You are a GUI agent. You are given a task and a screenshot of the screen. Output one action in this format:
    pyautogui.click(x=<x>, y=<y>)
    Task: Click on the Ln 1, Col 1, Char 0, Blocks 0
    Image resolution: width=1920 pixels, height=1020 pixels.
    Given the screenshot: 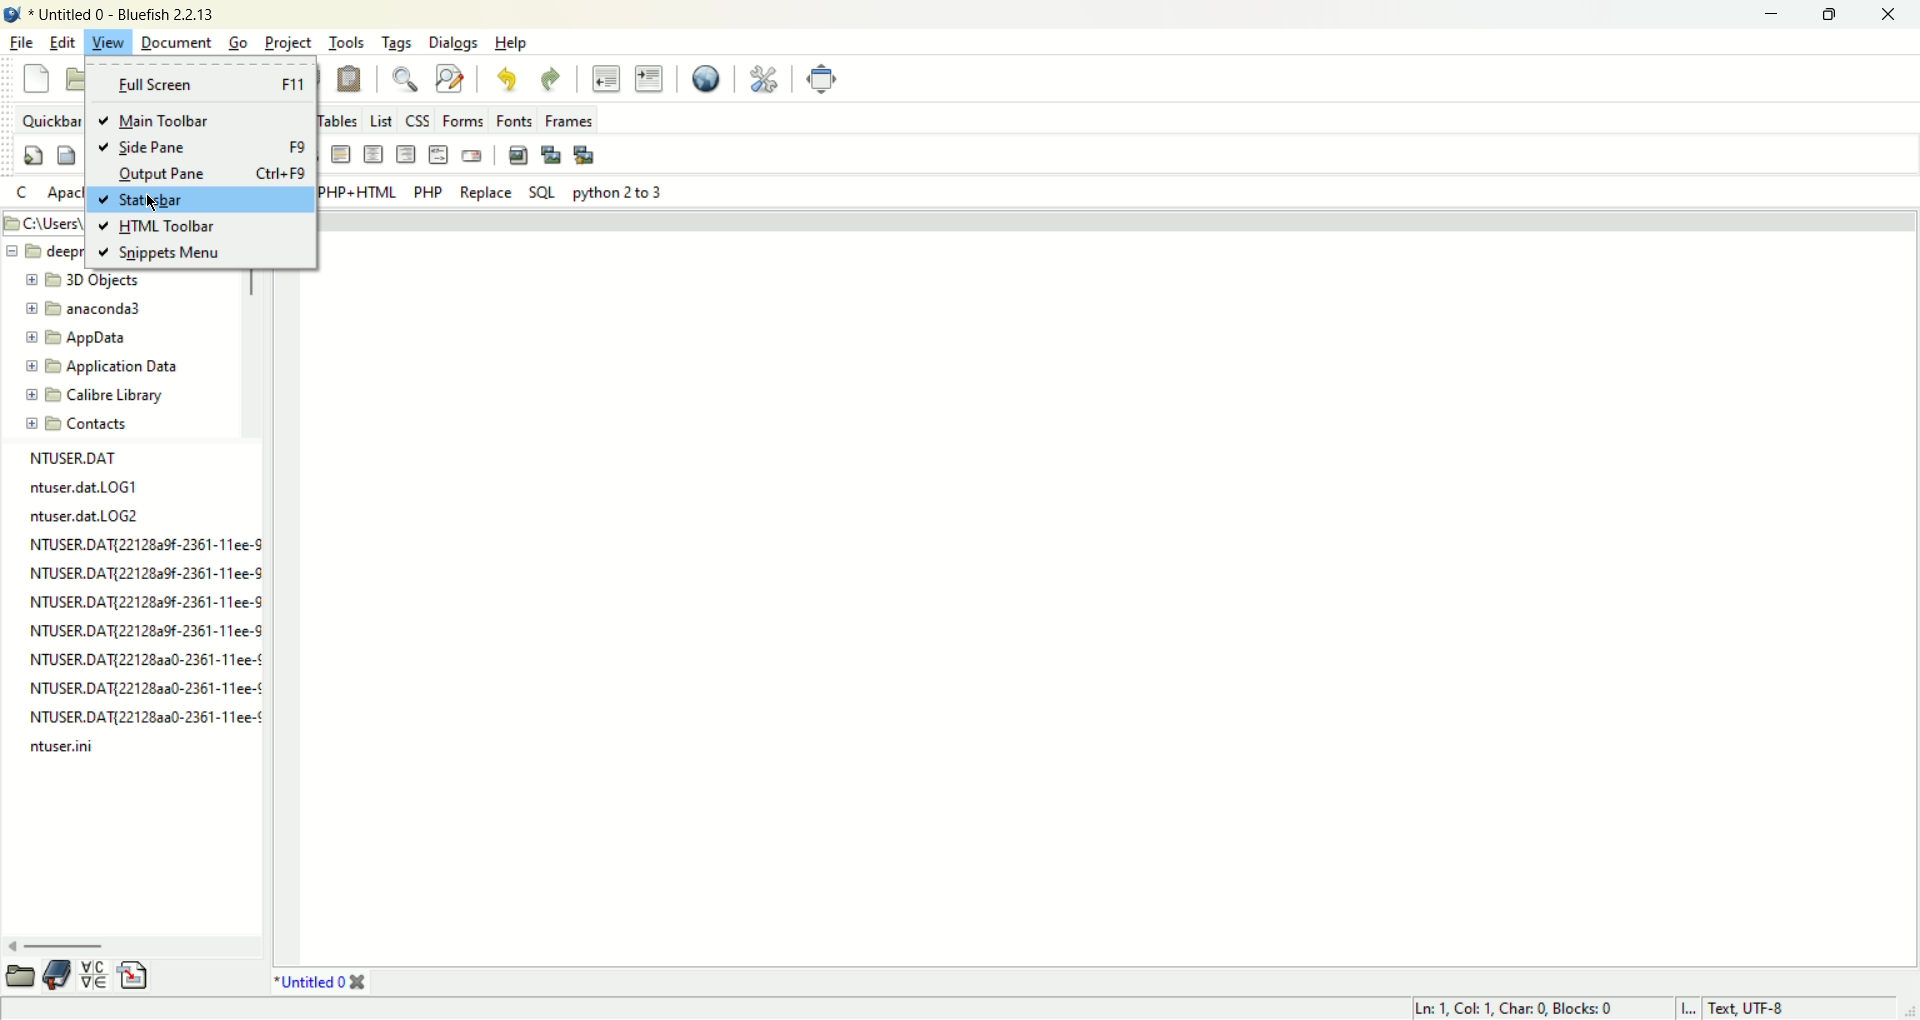 What is the action you would take?
    pyautogui.click(x=1521, y=1009)
    